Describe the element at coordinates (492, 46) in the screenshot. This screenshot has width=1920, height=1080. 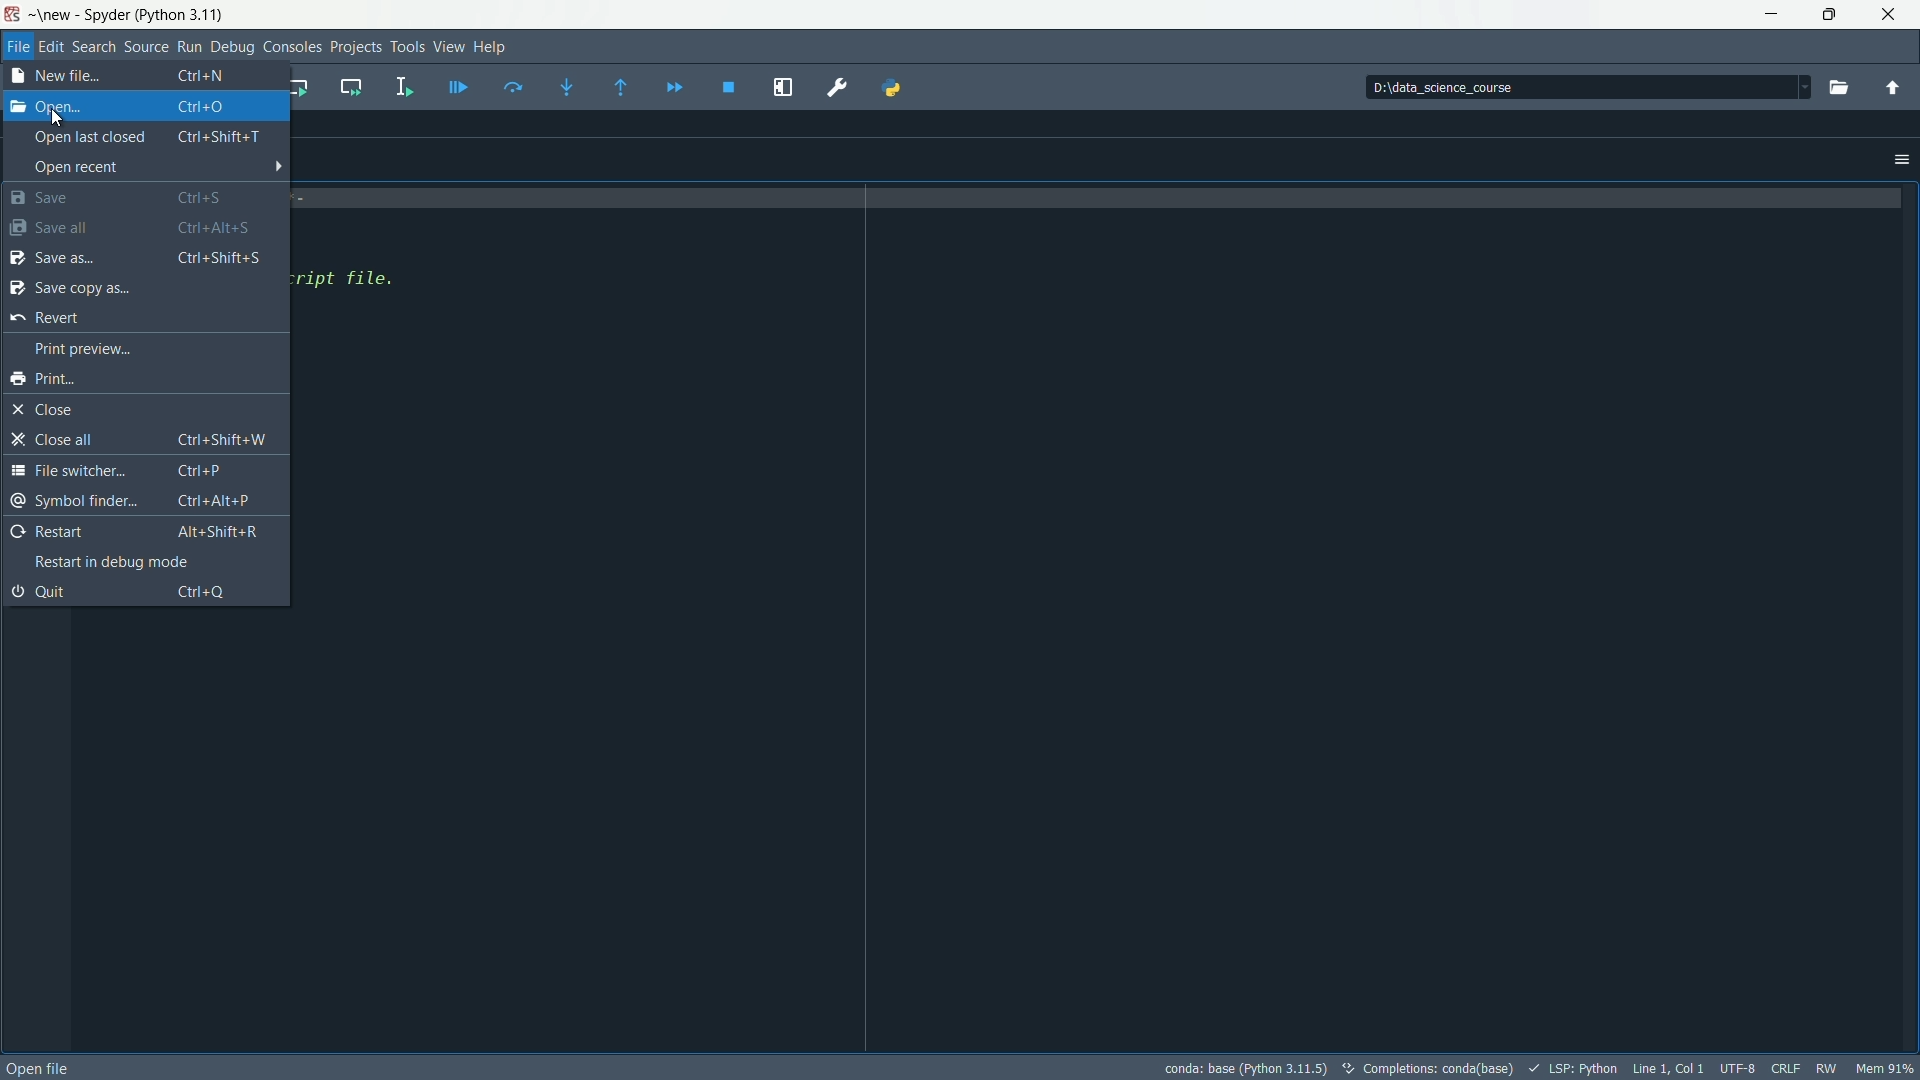
I see `help menu` at that location.